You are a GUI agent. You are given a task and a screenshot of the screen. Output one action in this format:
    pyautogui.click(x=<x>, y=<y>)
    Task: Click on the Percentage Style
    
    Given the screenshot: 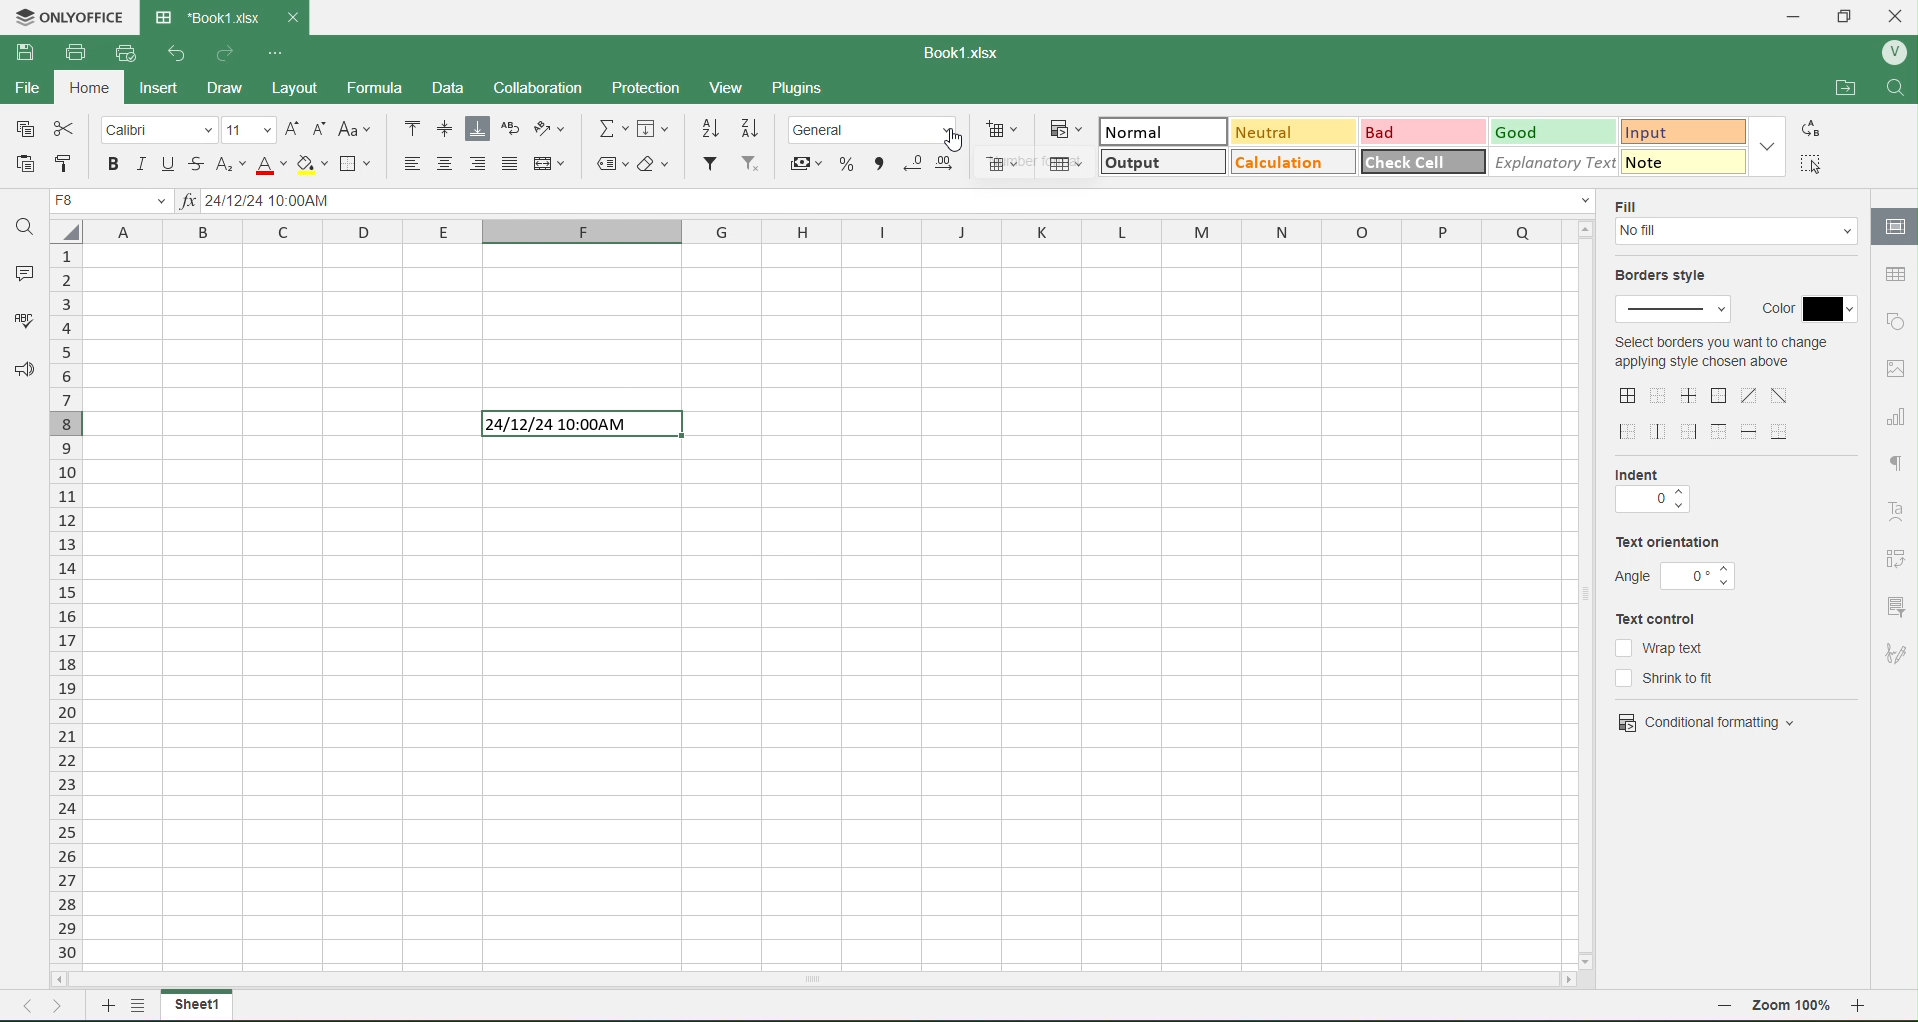 What is the action you would take?
    pyautogui.click(x=843, y=164)
    